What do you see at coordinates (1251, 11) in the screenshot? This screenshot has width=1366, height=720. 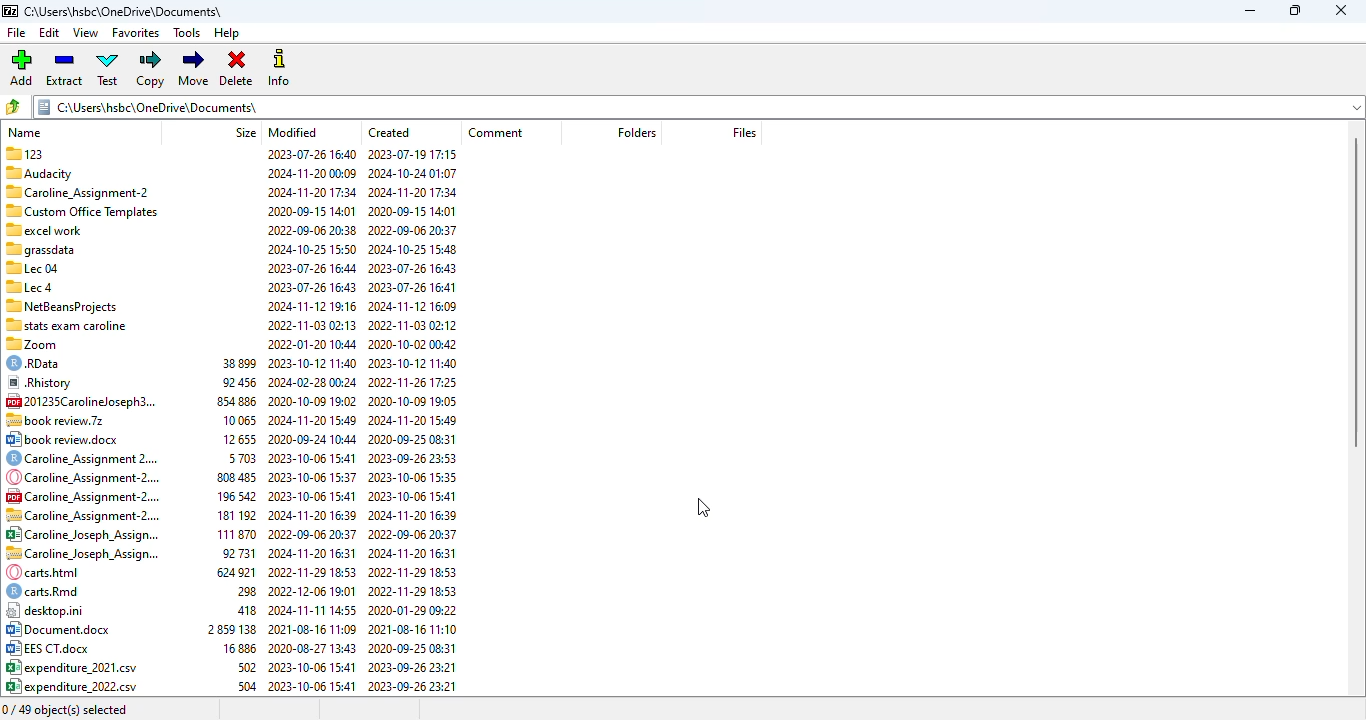 I see `minimize` at bounding box center [1251, 11].